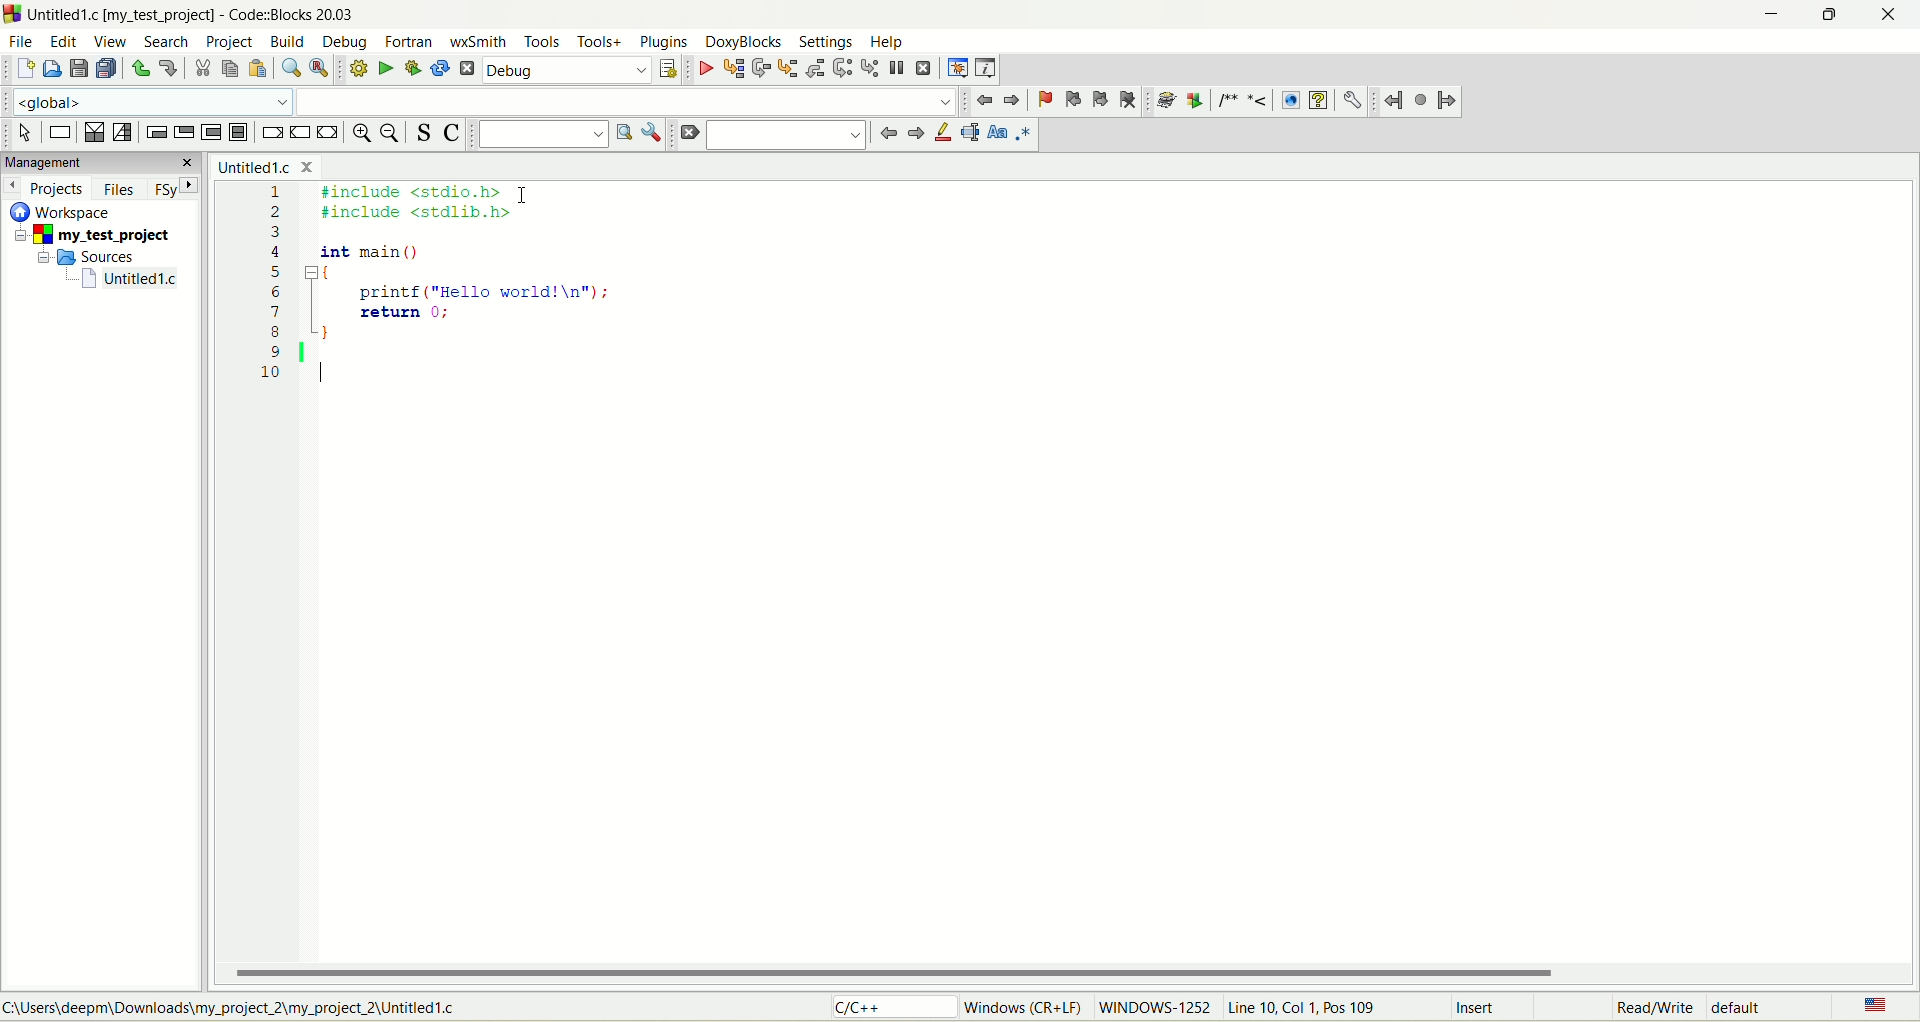 The width and height of the screenshot is (1920, 1022). What do you see at coordinates (460, 291) in the screenshot?
I see `1 #include <stdio.h>2 #include <stdlib.h>3 4 int main()5 { 6 printf ("Hello world!\n");7  return 0;8 }9 10` at bounding box center [460, 291].